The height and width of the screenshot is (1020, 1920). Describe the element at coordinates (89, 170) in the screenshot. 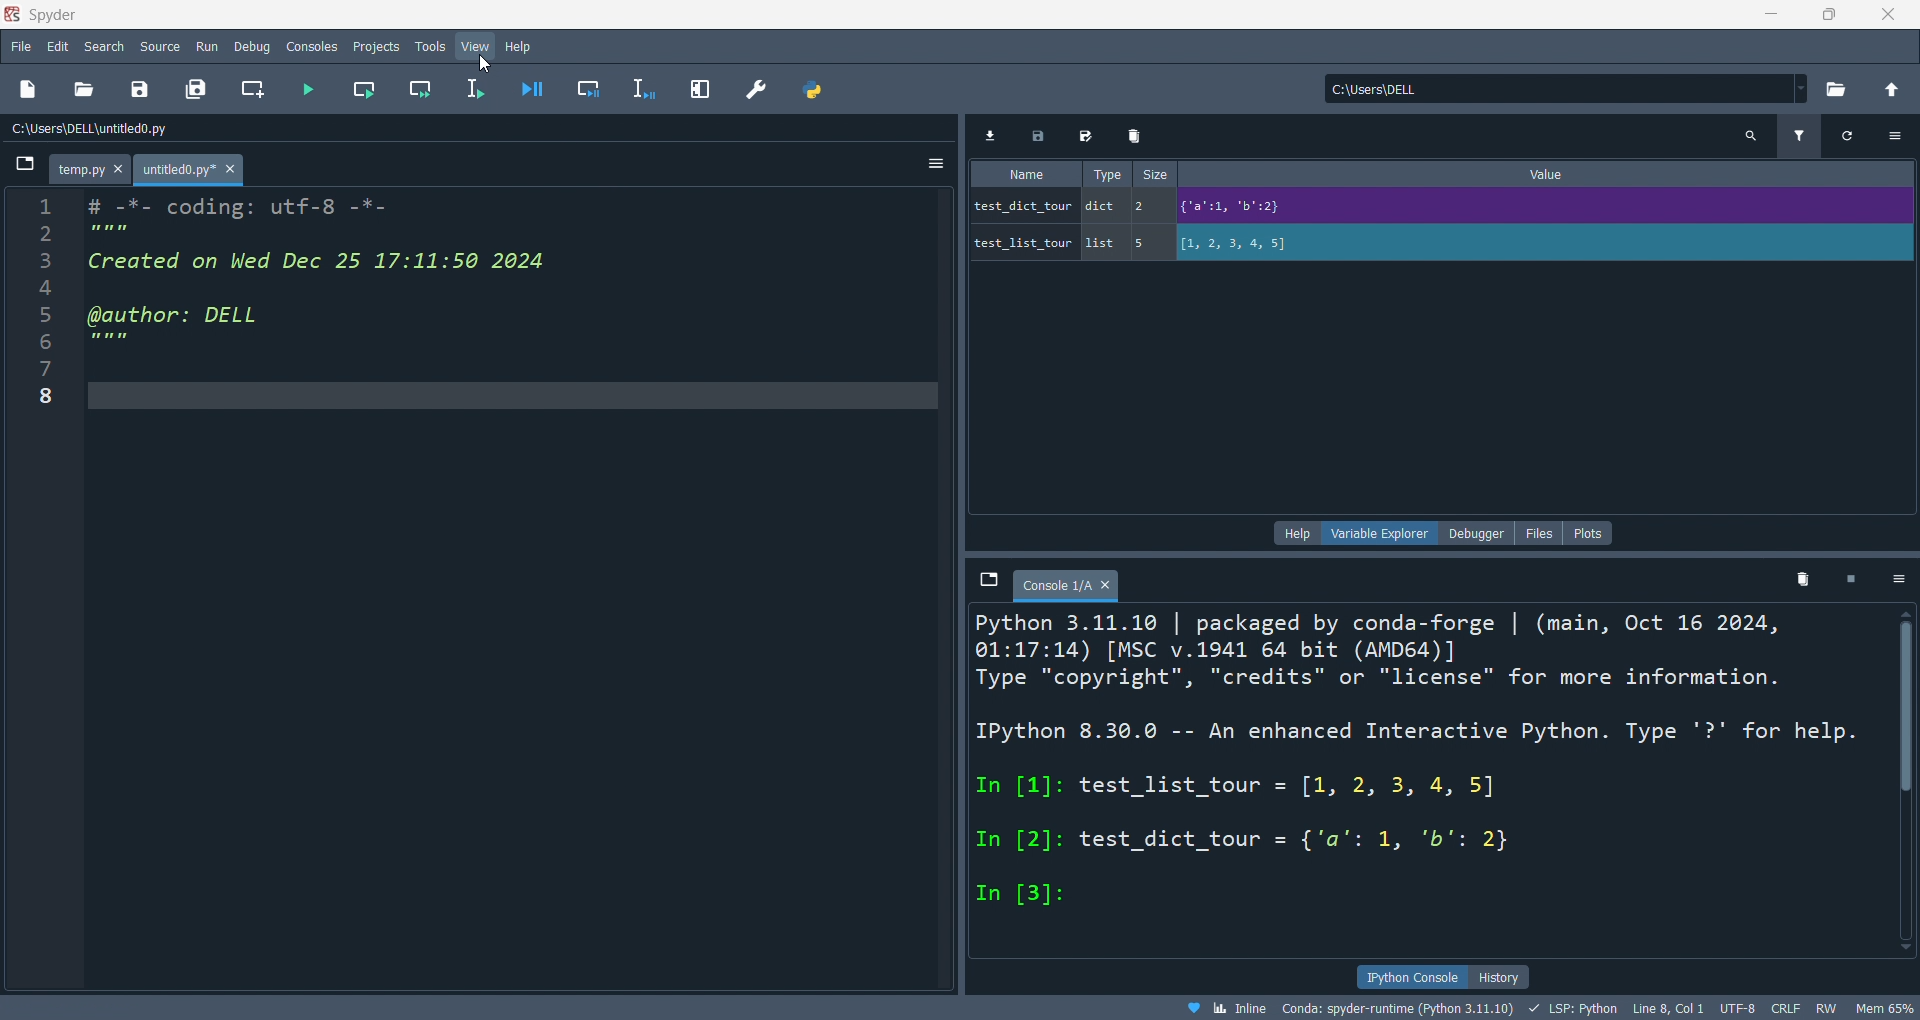

I see `tab - temp.py` at that location.